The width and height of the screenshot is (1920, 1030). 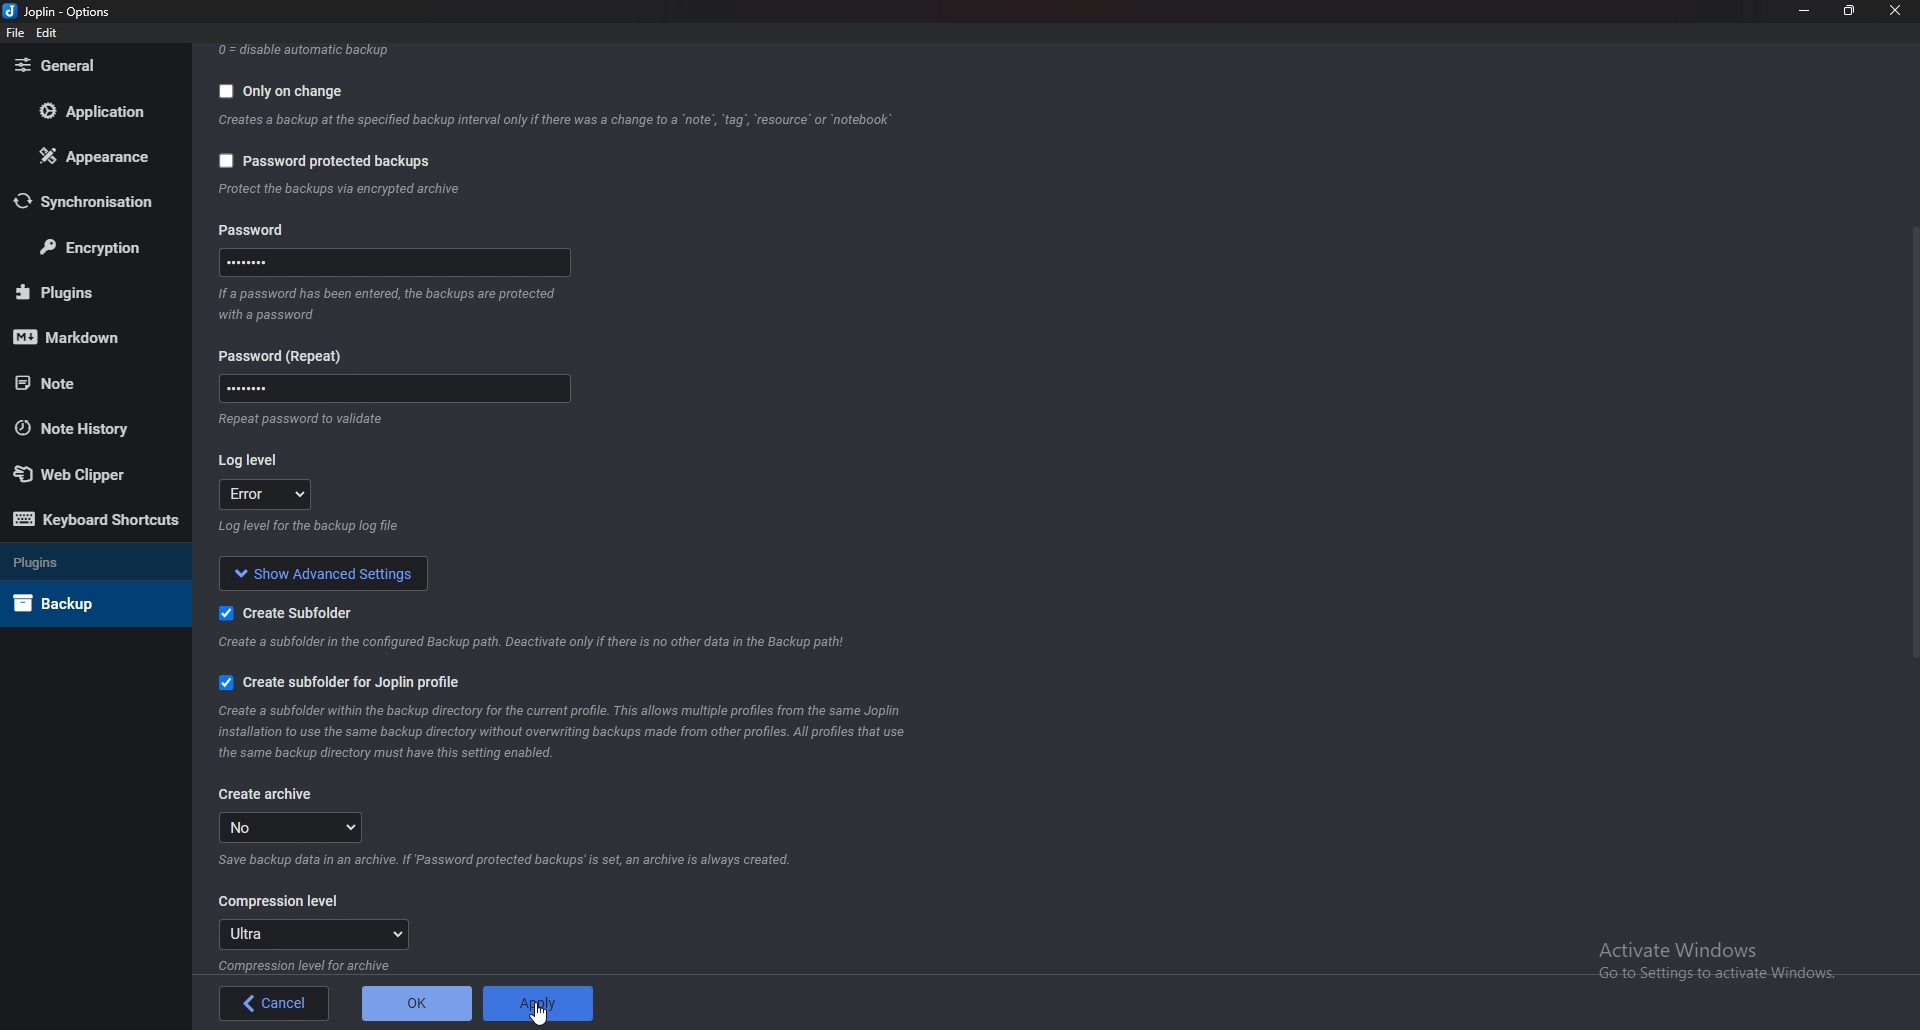 What do you see at coordinates (353, 189) in the screenshot?
I see `info` at bounding box center [353, 189].